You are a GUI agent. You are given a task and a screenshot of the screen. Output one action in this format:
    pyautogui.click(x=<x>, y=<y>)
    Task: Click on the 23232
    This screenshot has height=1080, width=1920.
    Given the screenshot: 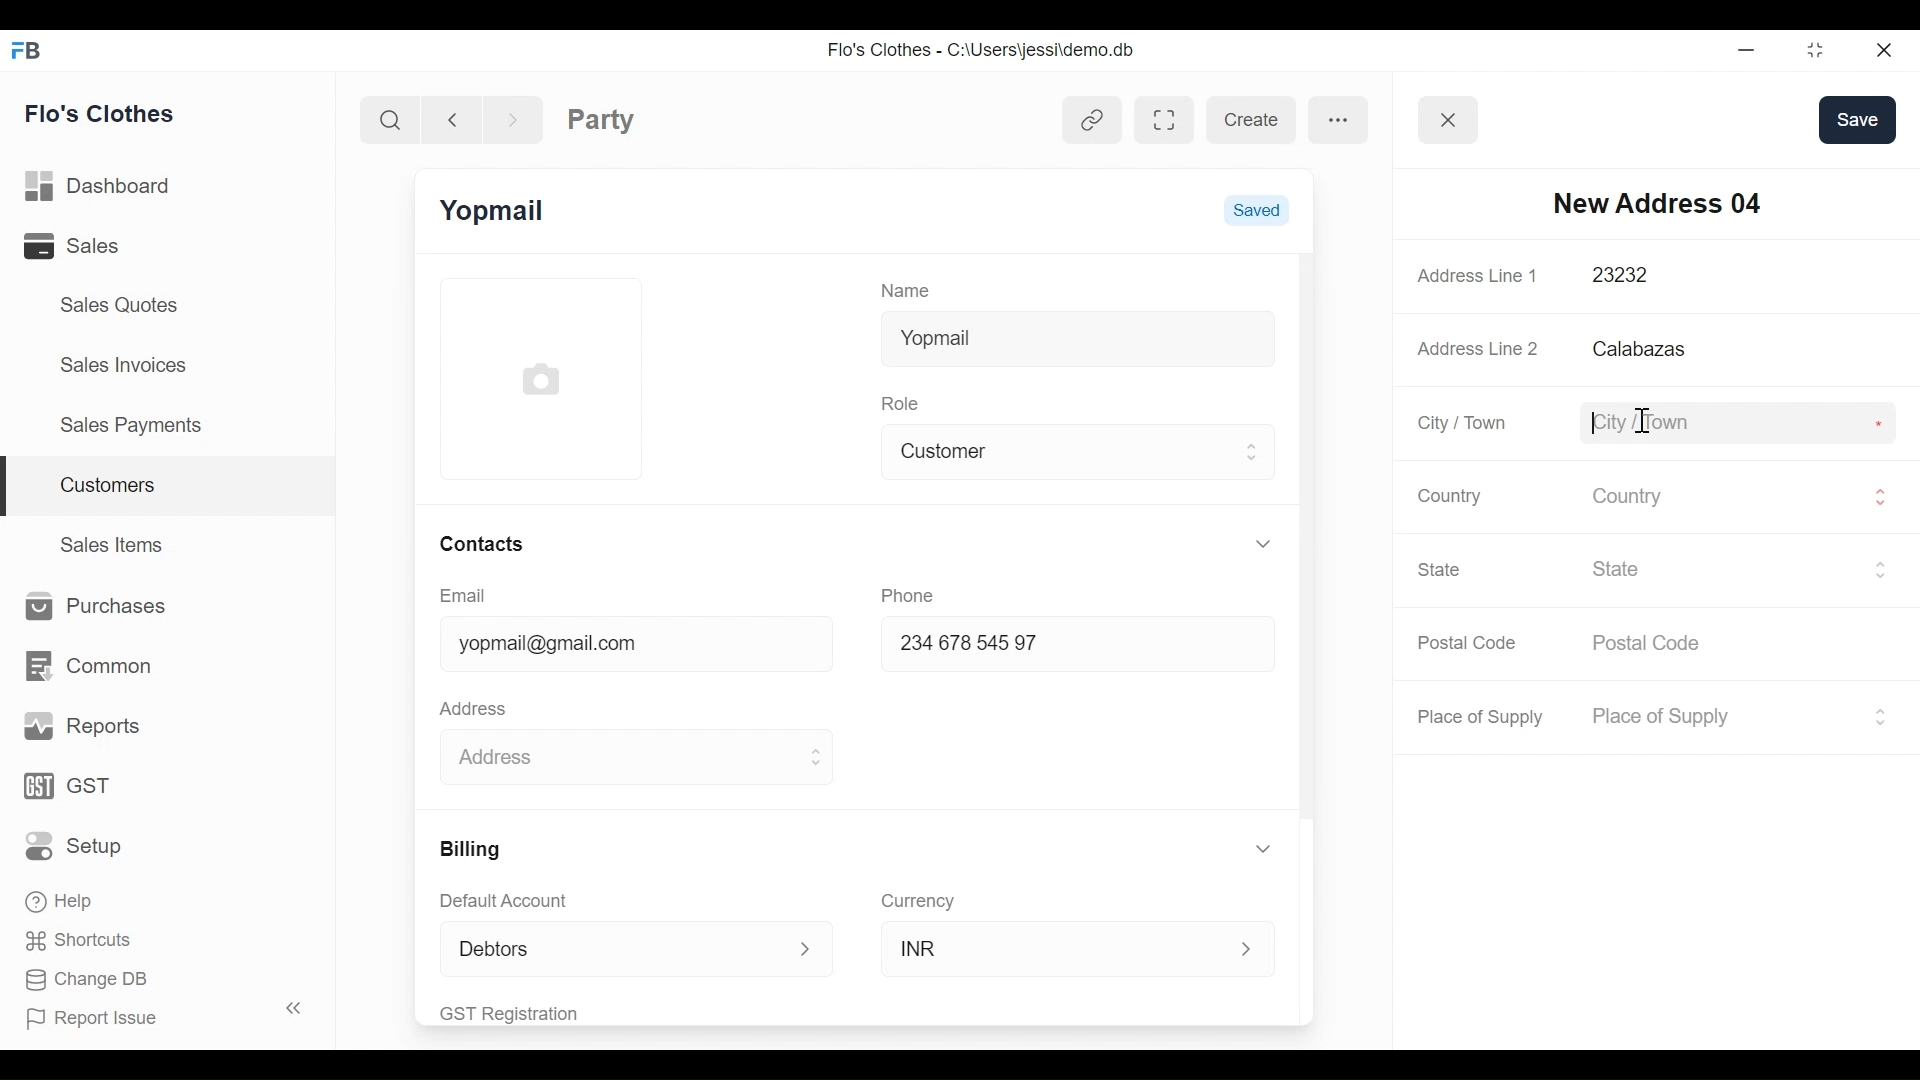 What is the action you would take?
    pyautogui.click(x=1717, y=276)
    